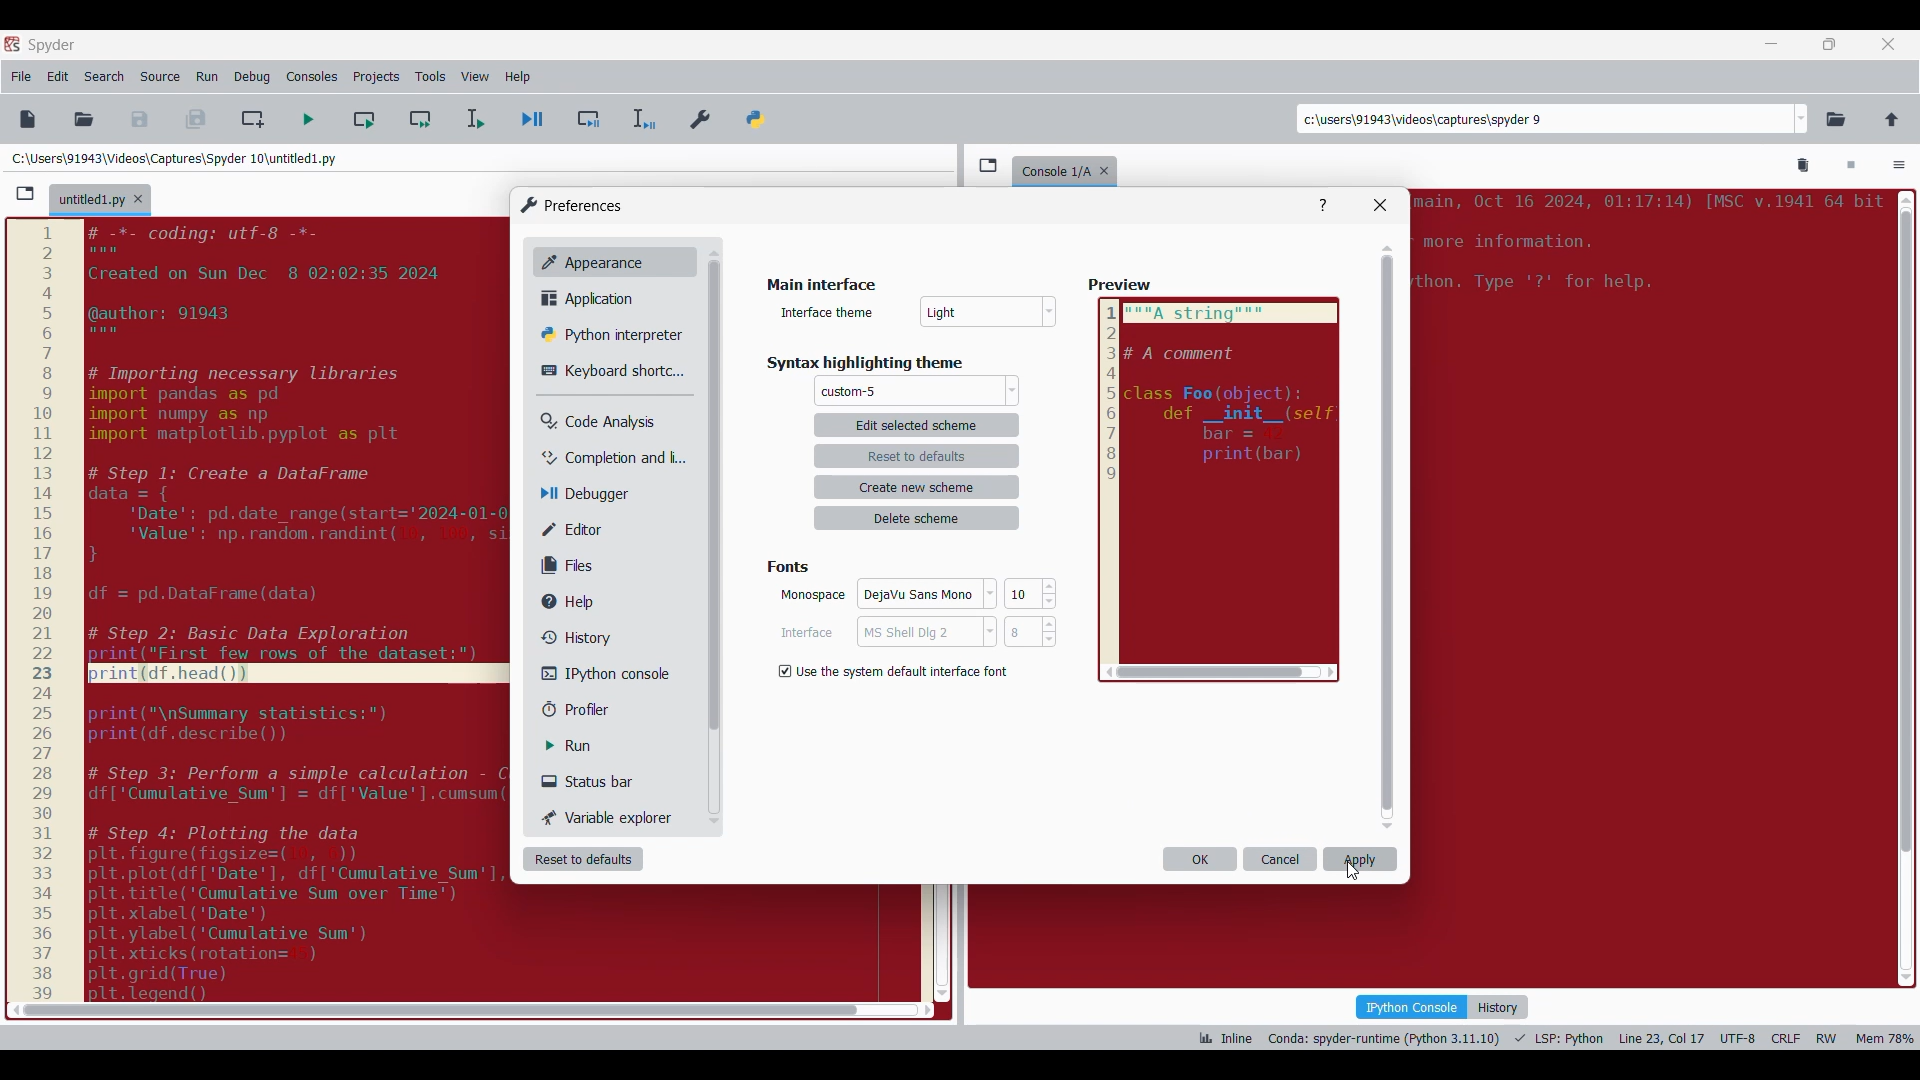  I want to click on Interrupt kernel, so click(1851, 166).